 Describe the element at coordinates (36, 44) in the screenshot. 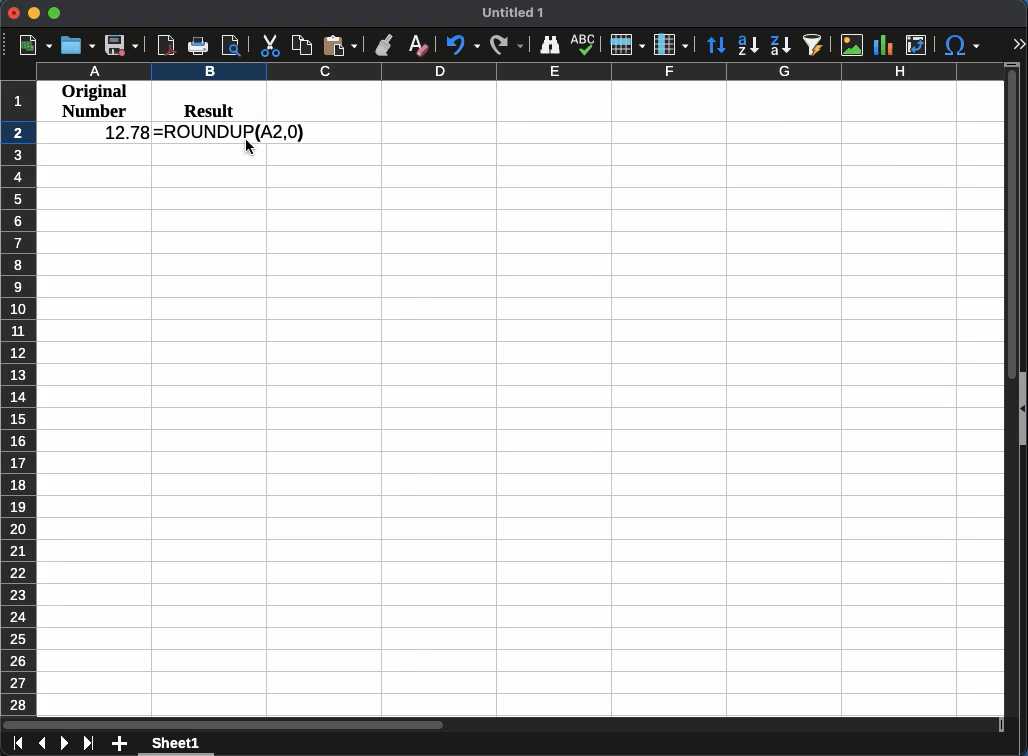

I see `new` at that location.